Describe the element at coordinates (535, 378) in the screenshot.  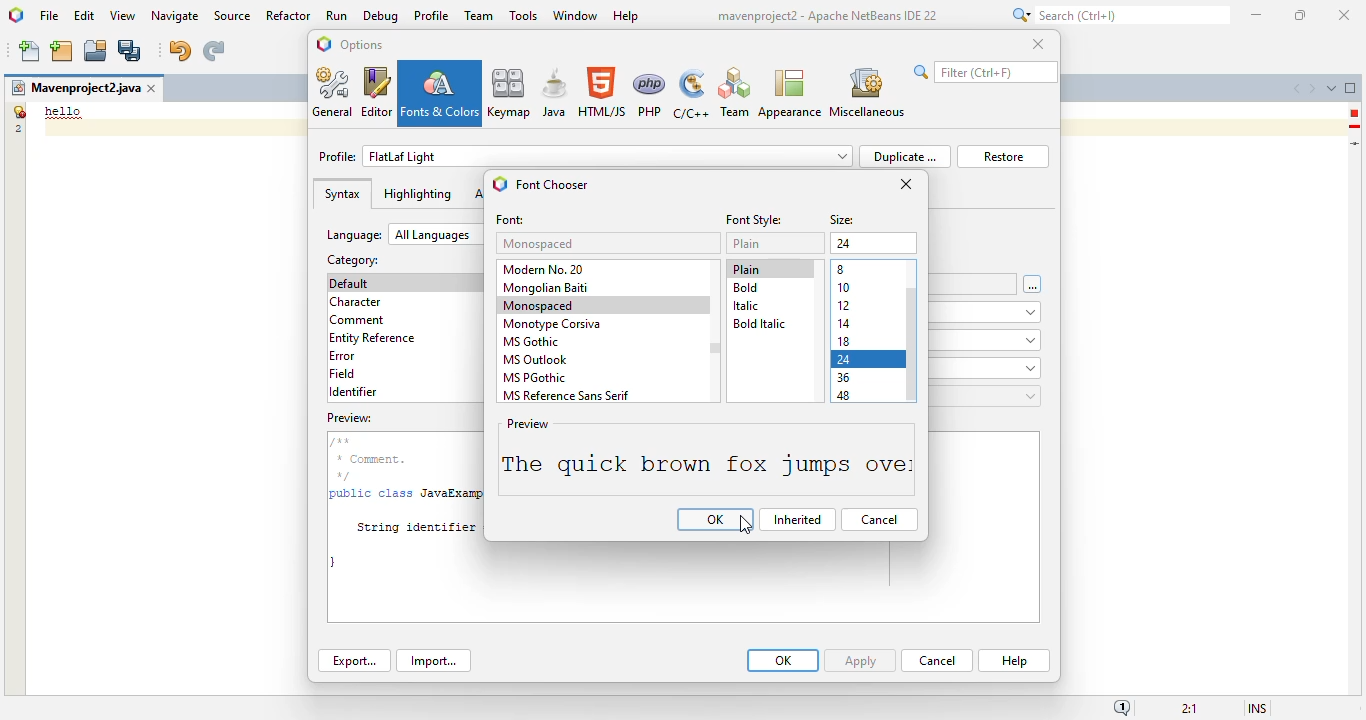
I see `MS PGothic` at that location.